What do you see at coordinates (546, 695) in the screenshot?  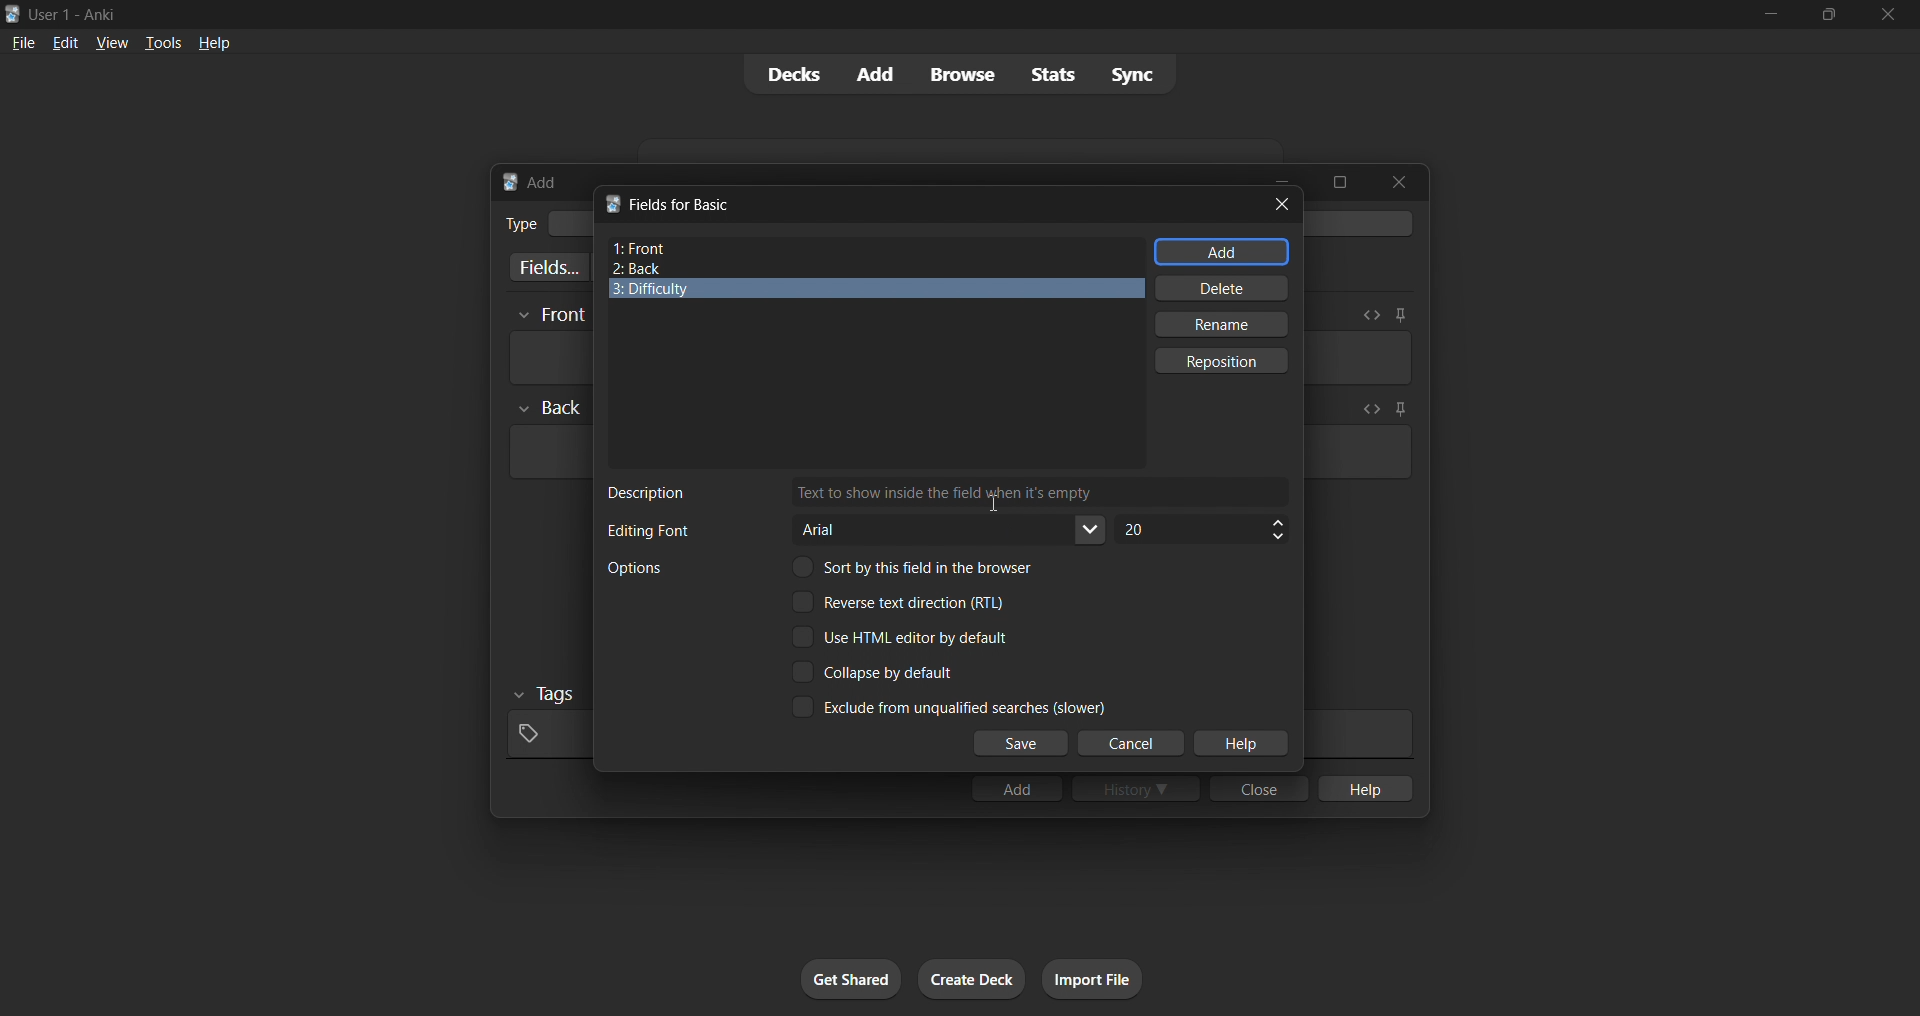 I see `` at bounding box center [546, 695].